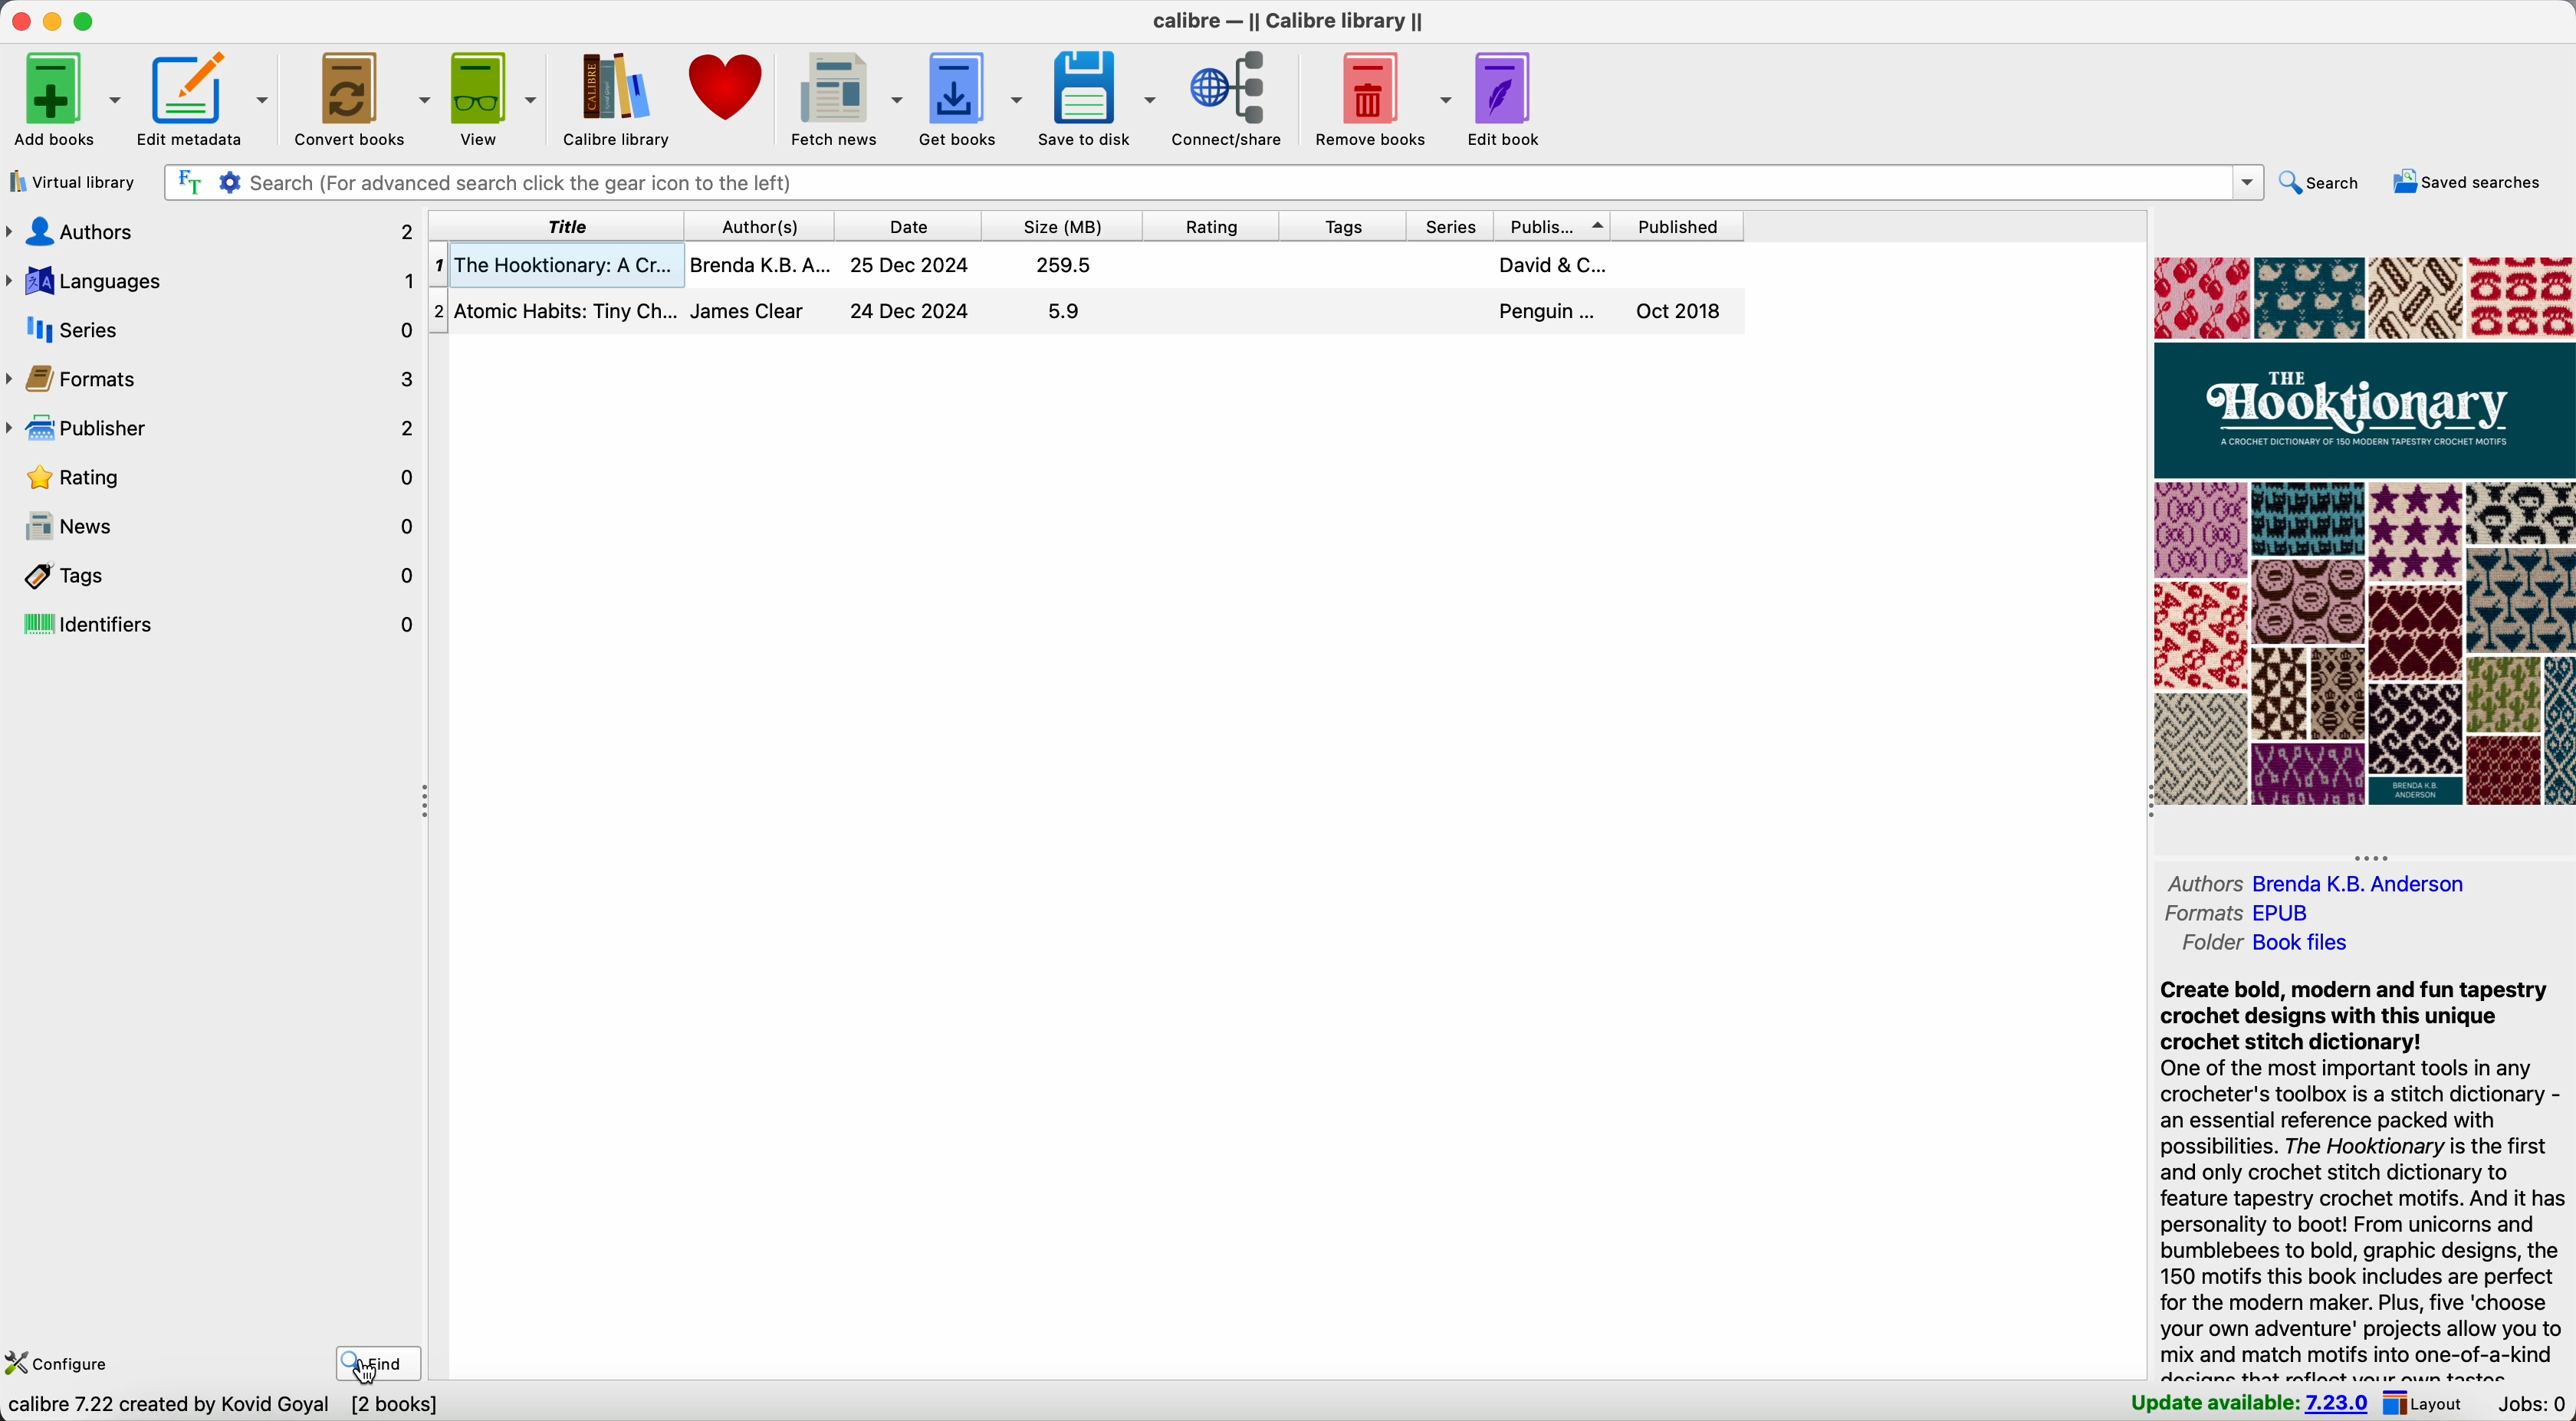  What do you see at coordinates (1232, 101) in the screenshot?
I see `connect/share` at bounding box center [1232, 101].